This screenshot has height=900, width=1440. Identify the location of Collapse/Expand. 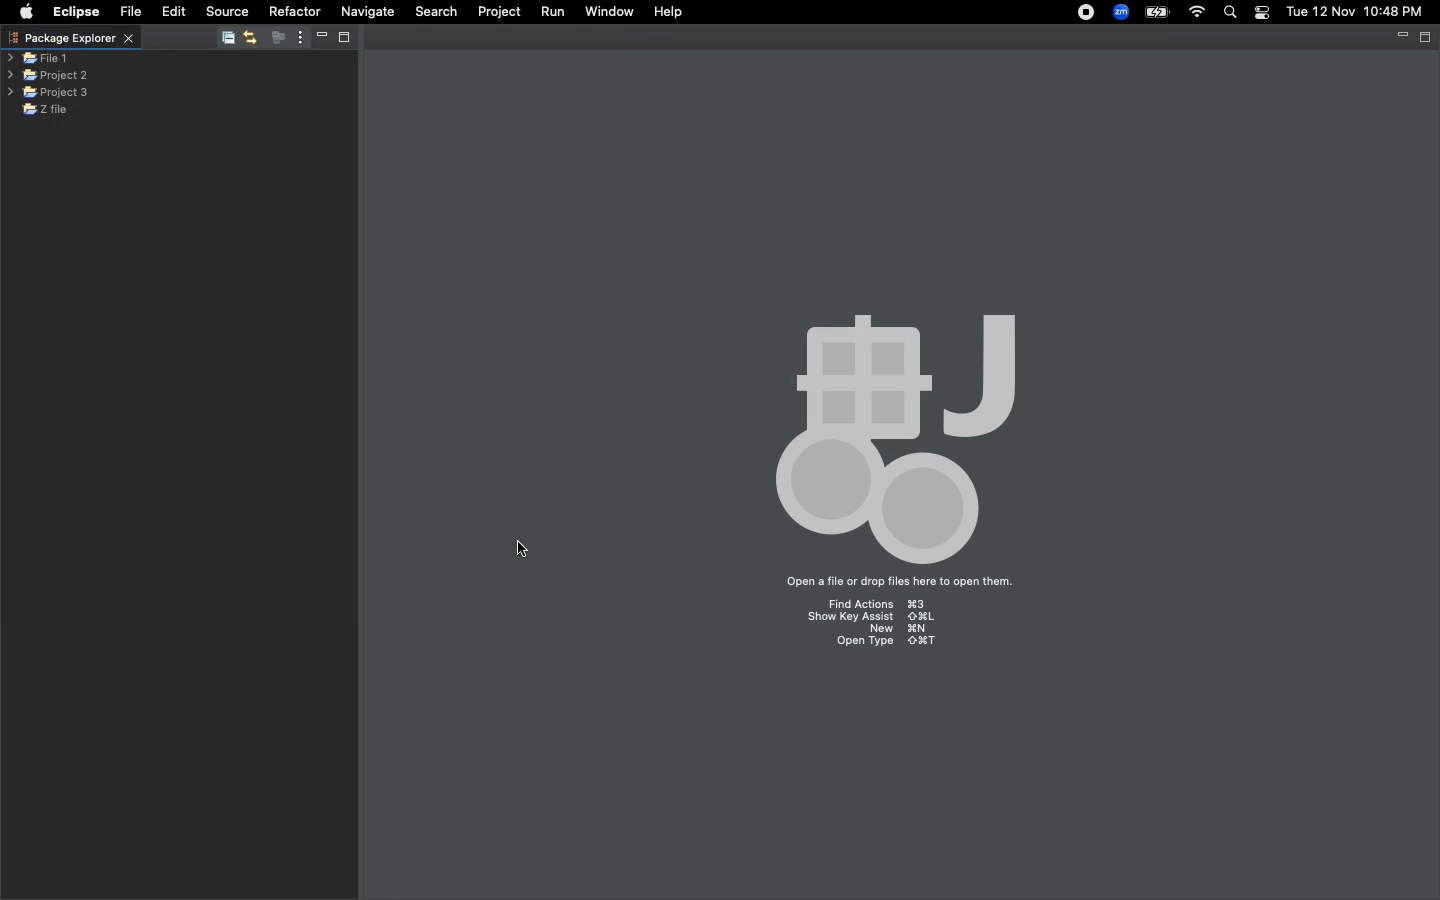
(227, 38).